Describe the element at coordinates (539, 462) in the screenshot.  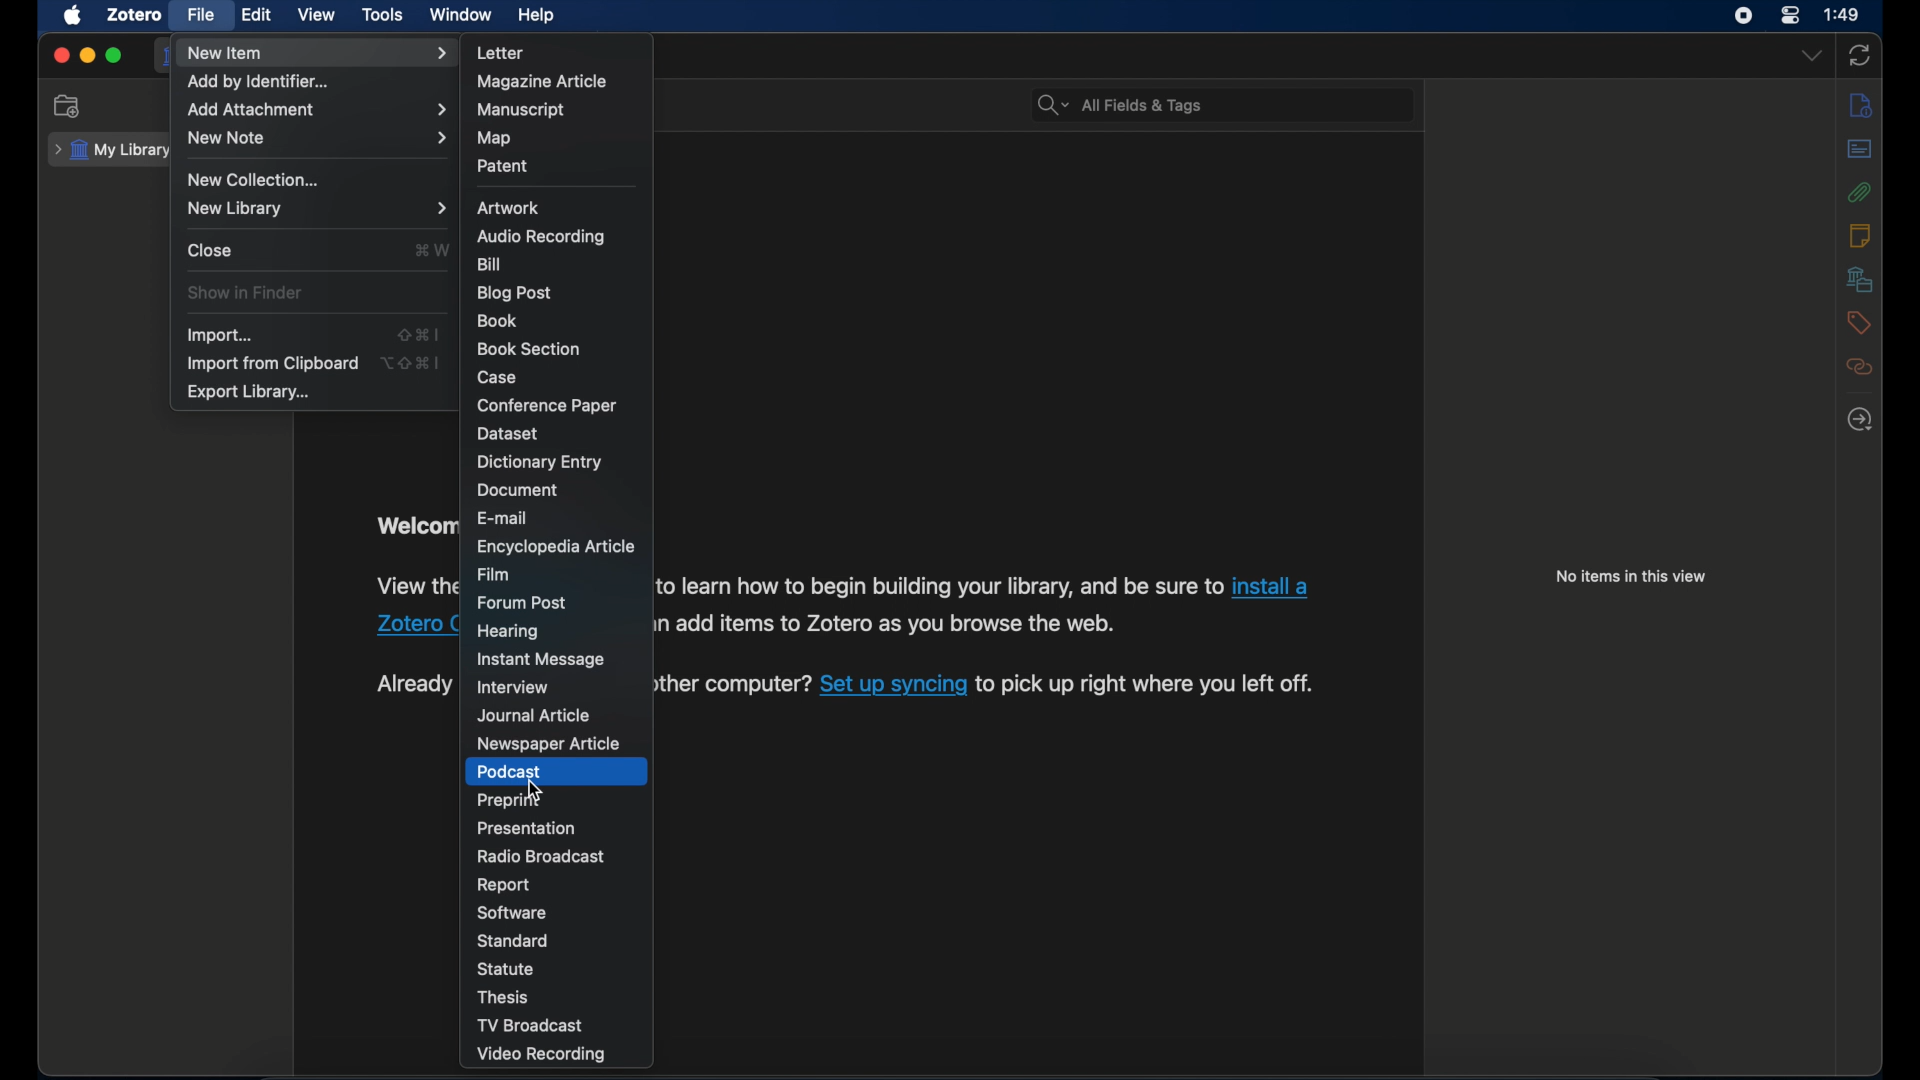
I see `dictionary entry` at that location.